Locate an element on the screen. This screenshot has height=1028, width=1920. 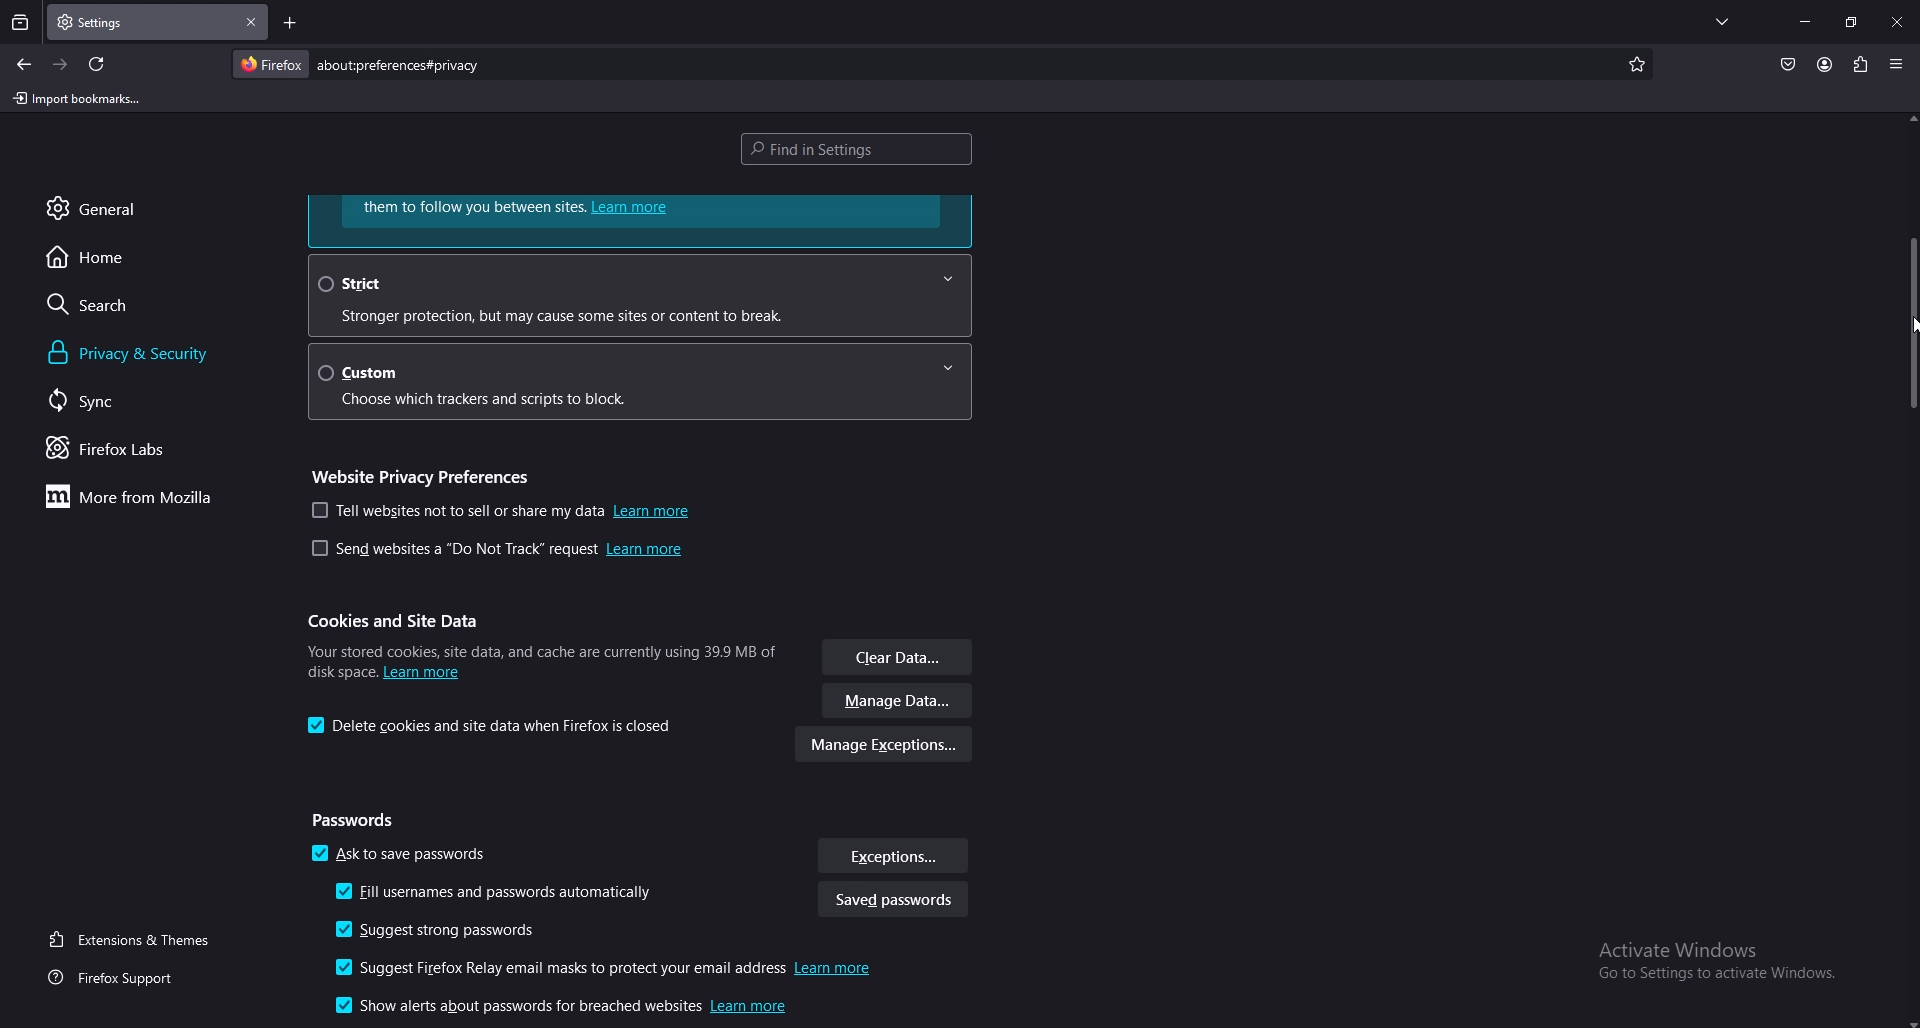
firefox support is located at coordinates (118, 979).